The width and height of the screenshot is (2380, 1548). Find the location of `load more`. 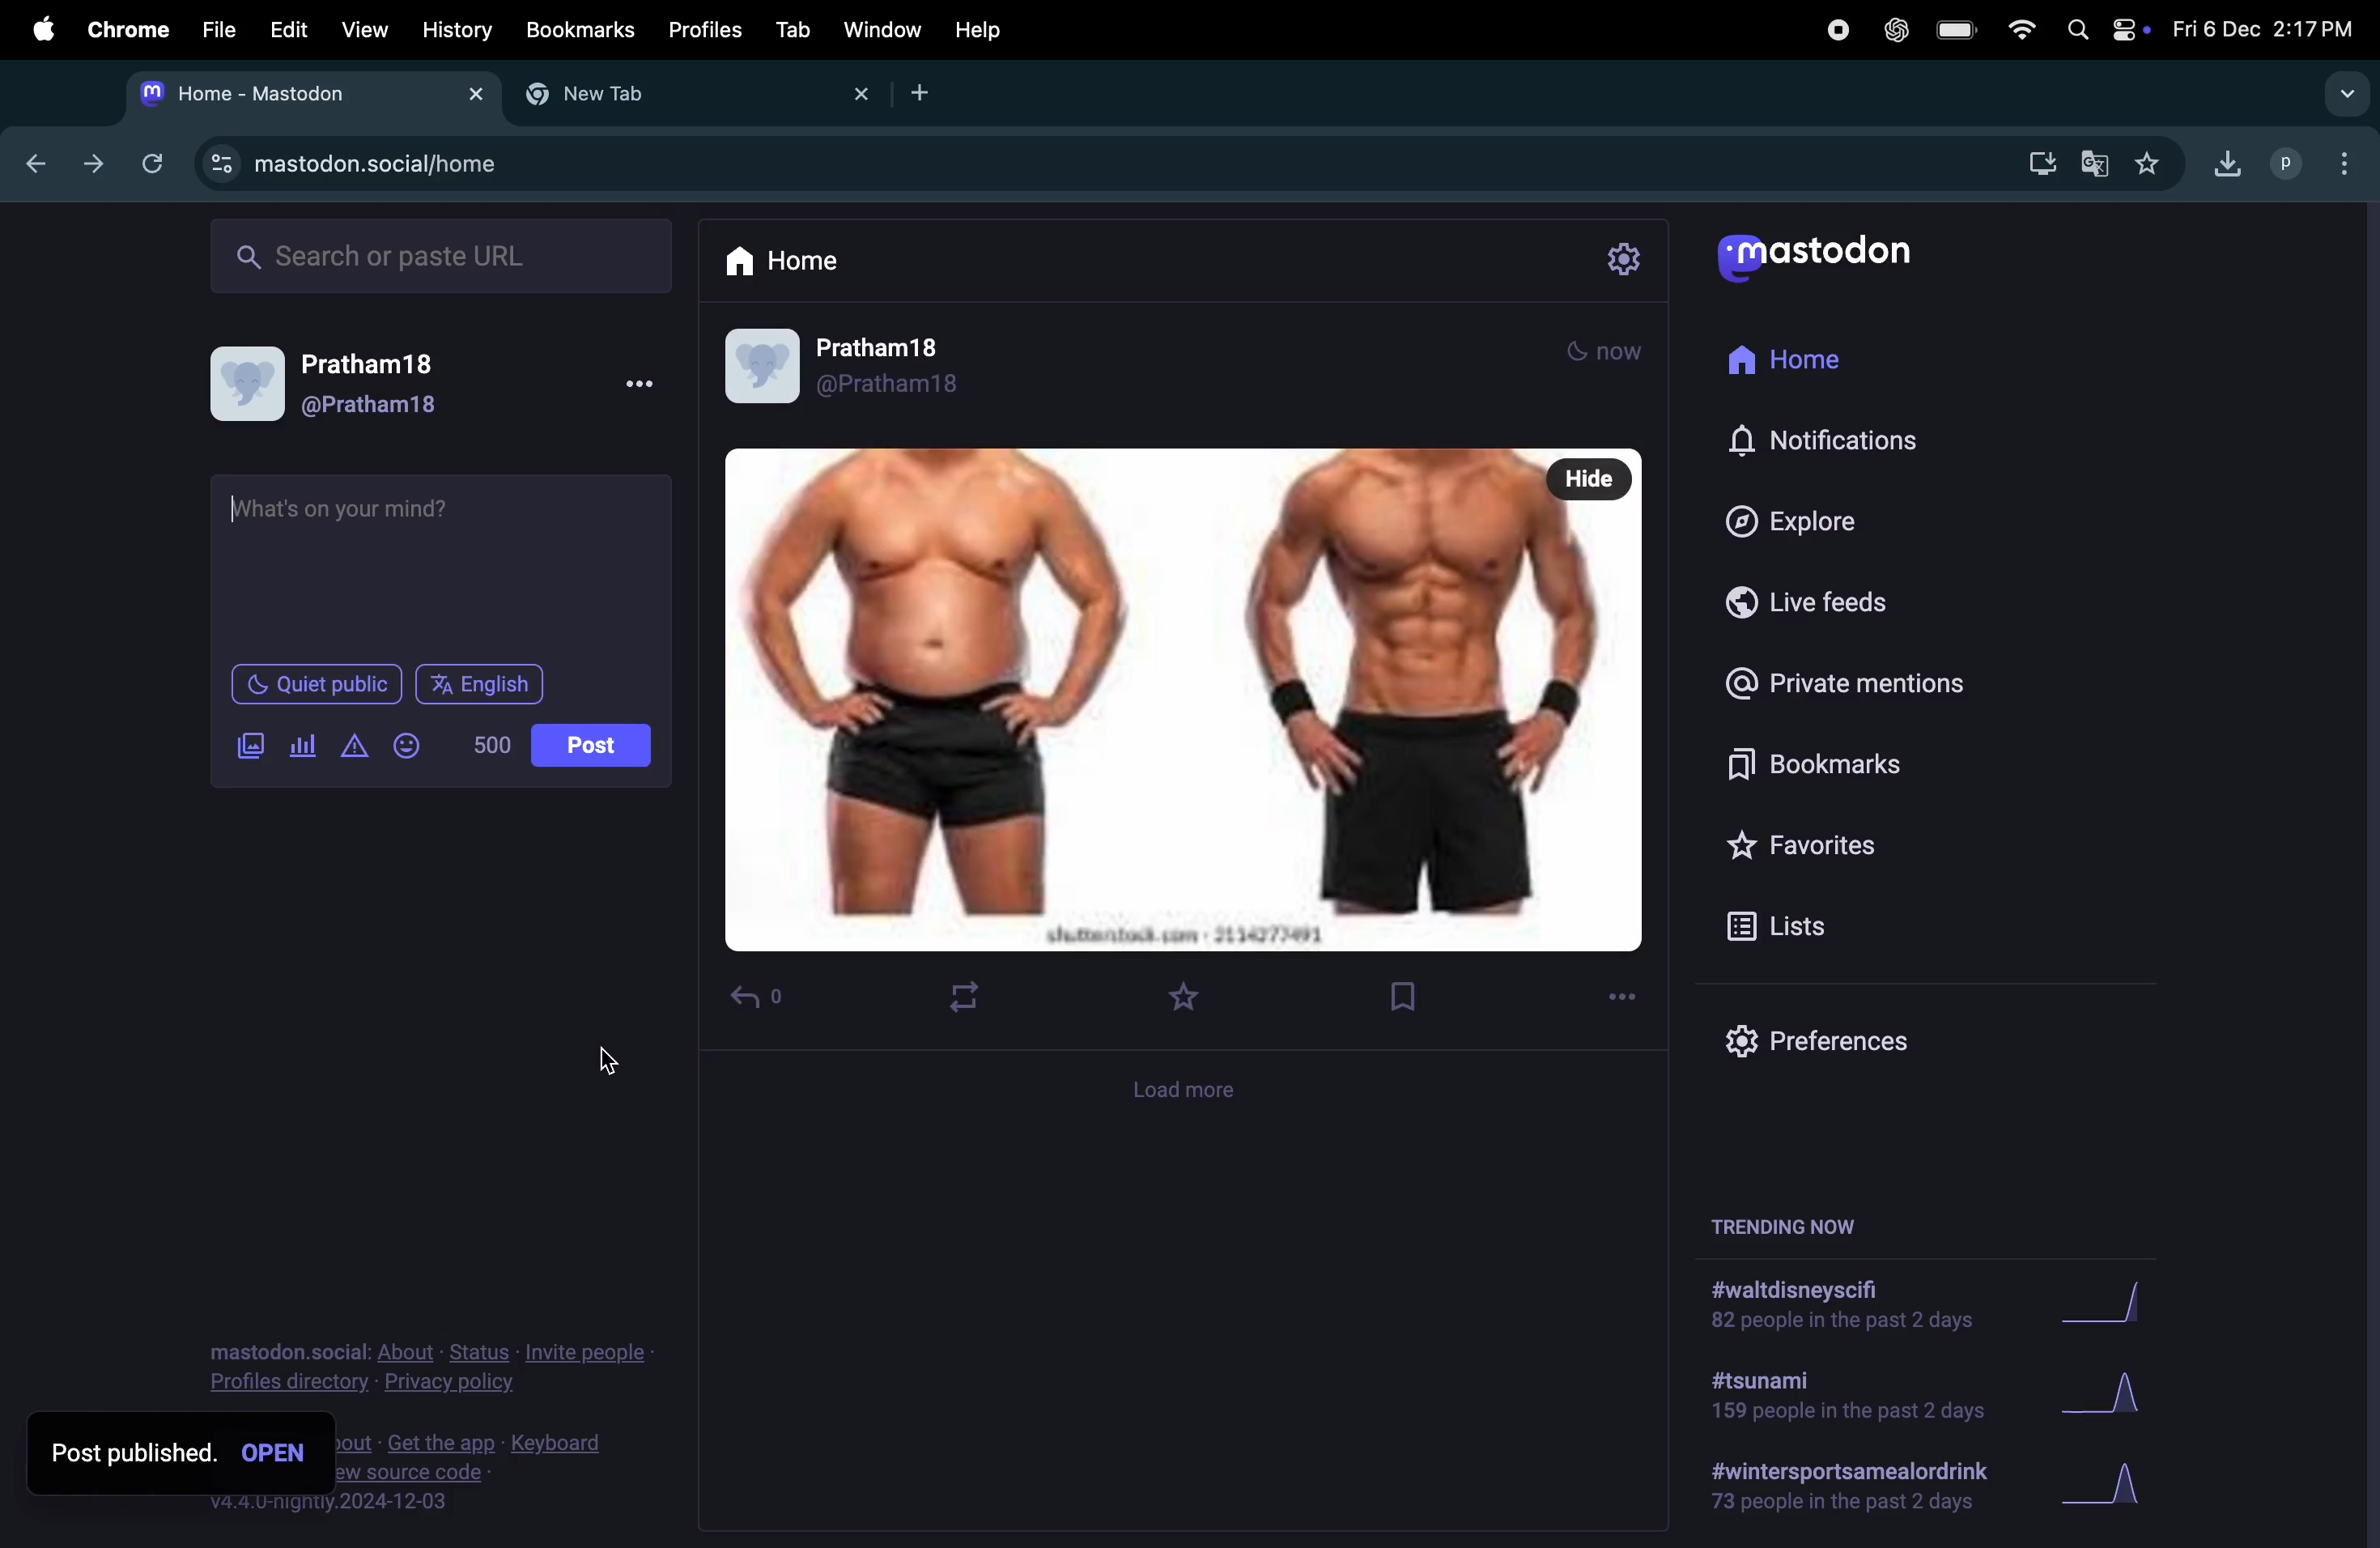

load more is located at coordinates (1196, 344).